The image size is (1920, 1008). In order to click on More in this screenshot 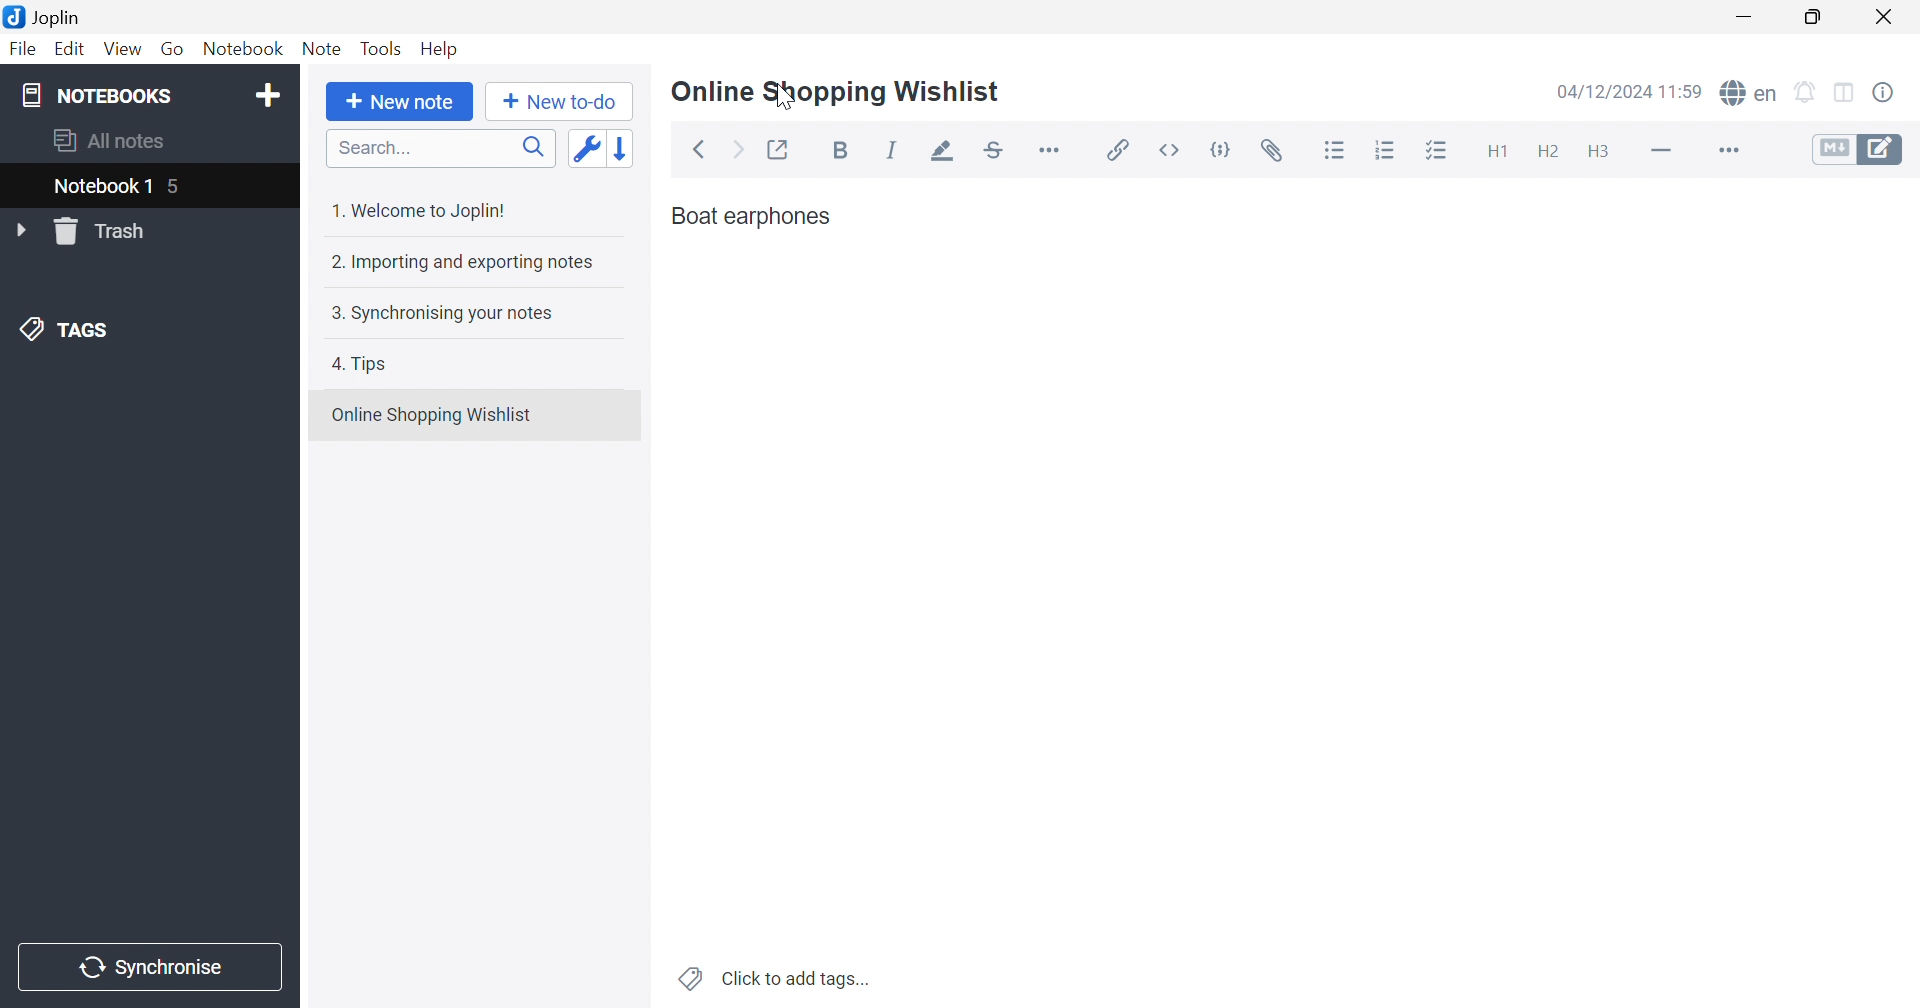, I will do `click(1732, 150)`.